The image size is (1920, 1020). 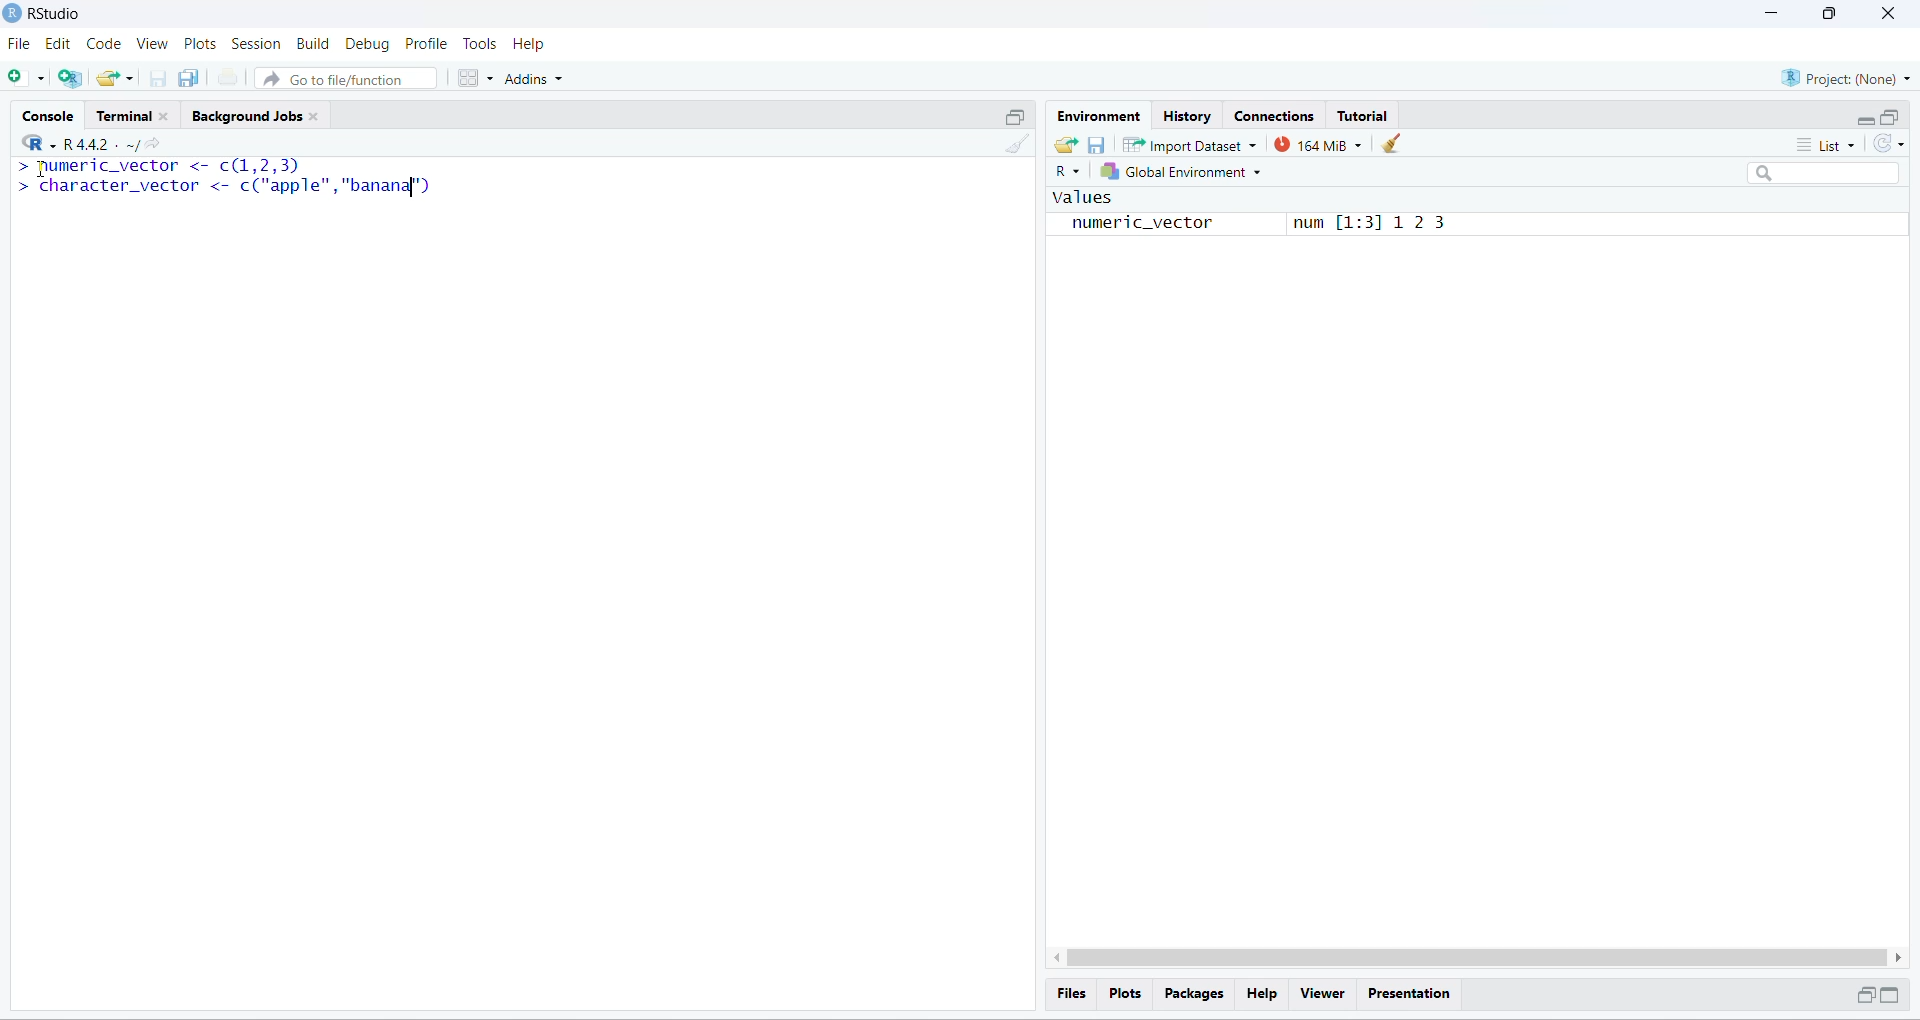 What do you see at coordinates (39, 169) in the screenshot?
I see `cursor` at bounding box center [39, 169].